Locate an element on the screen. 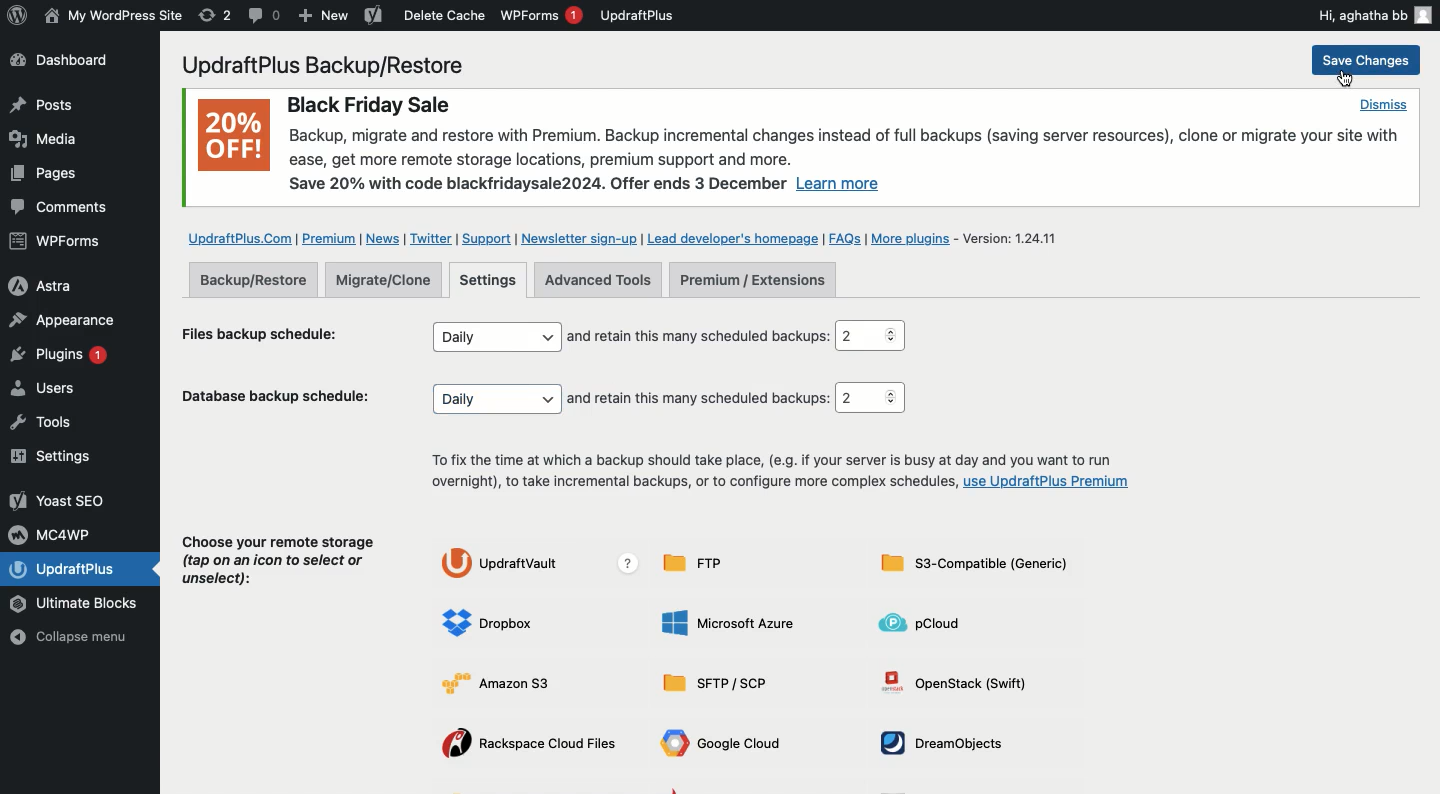  Daily is located at coordinates (495, 336).